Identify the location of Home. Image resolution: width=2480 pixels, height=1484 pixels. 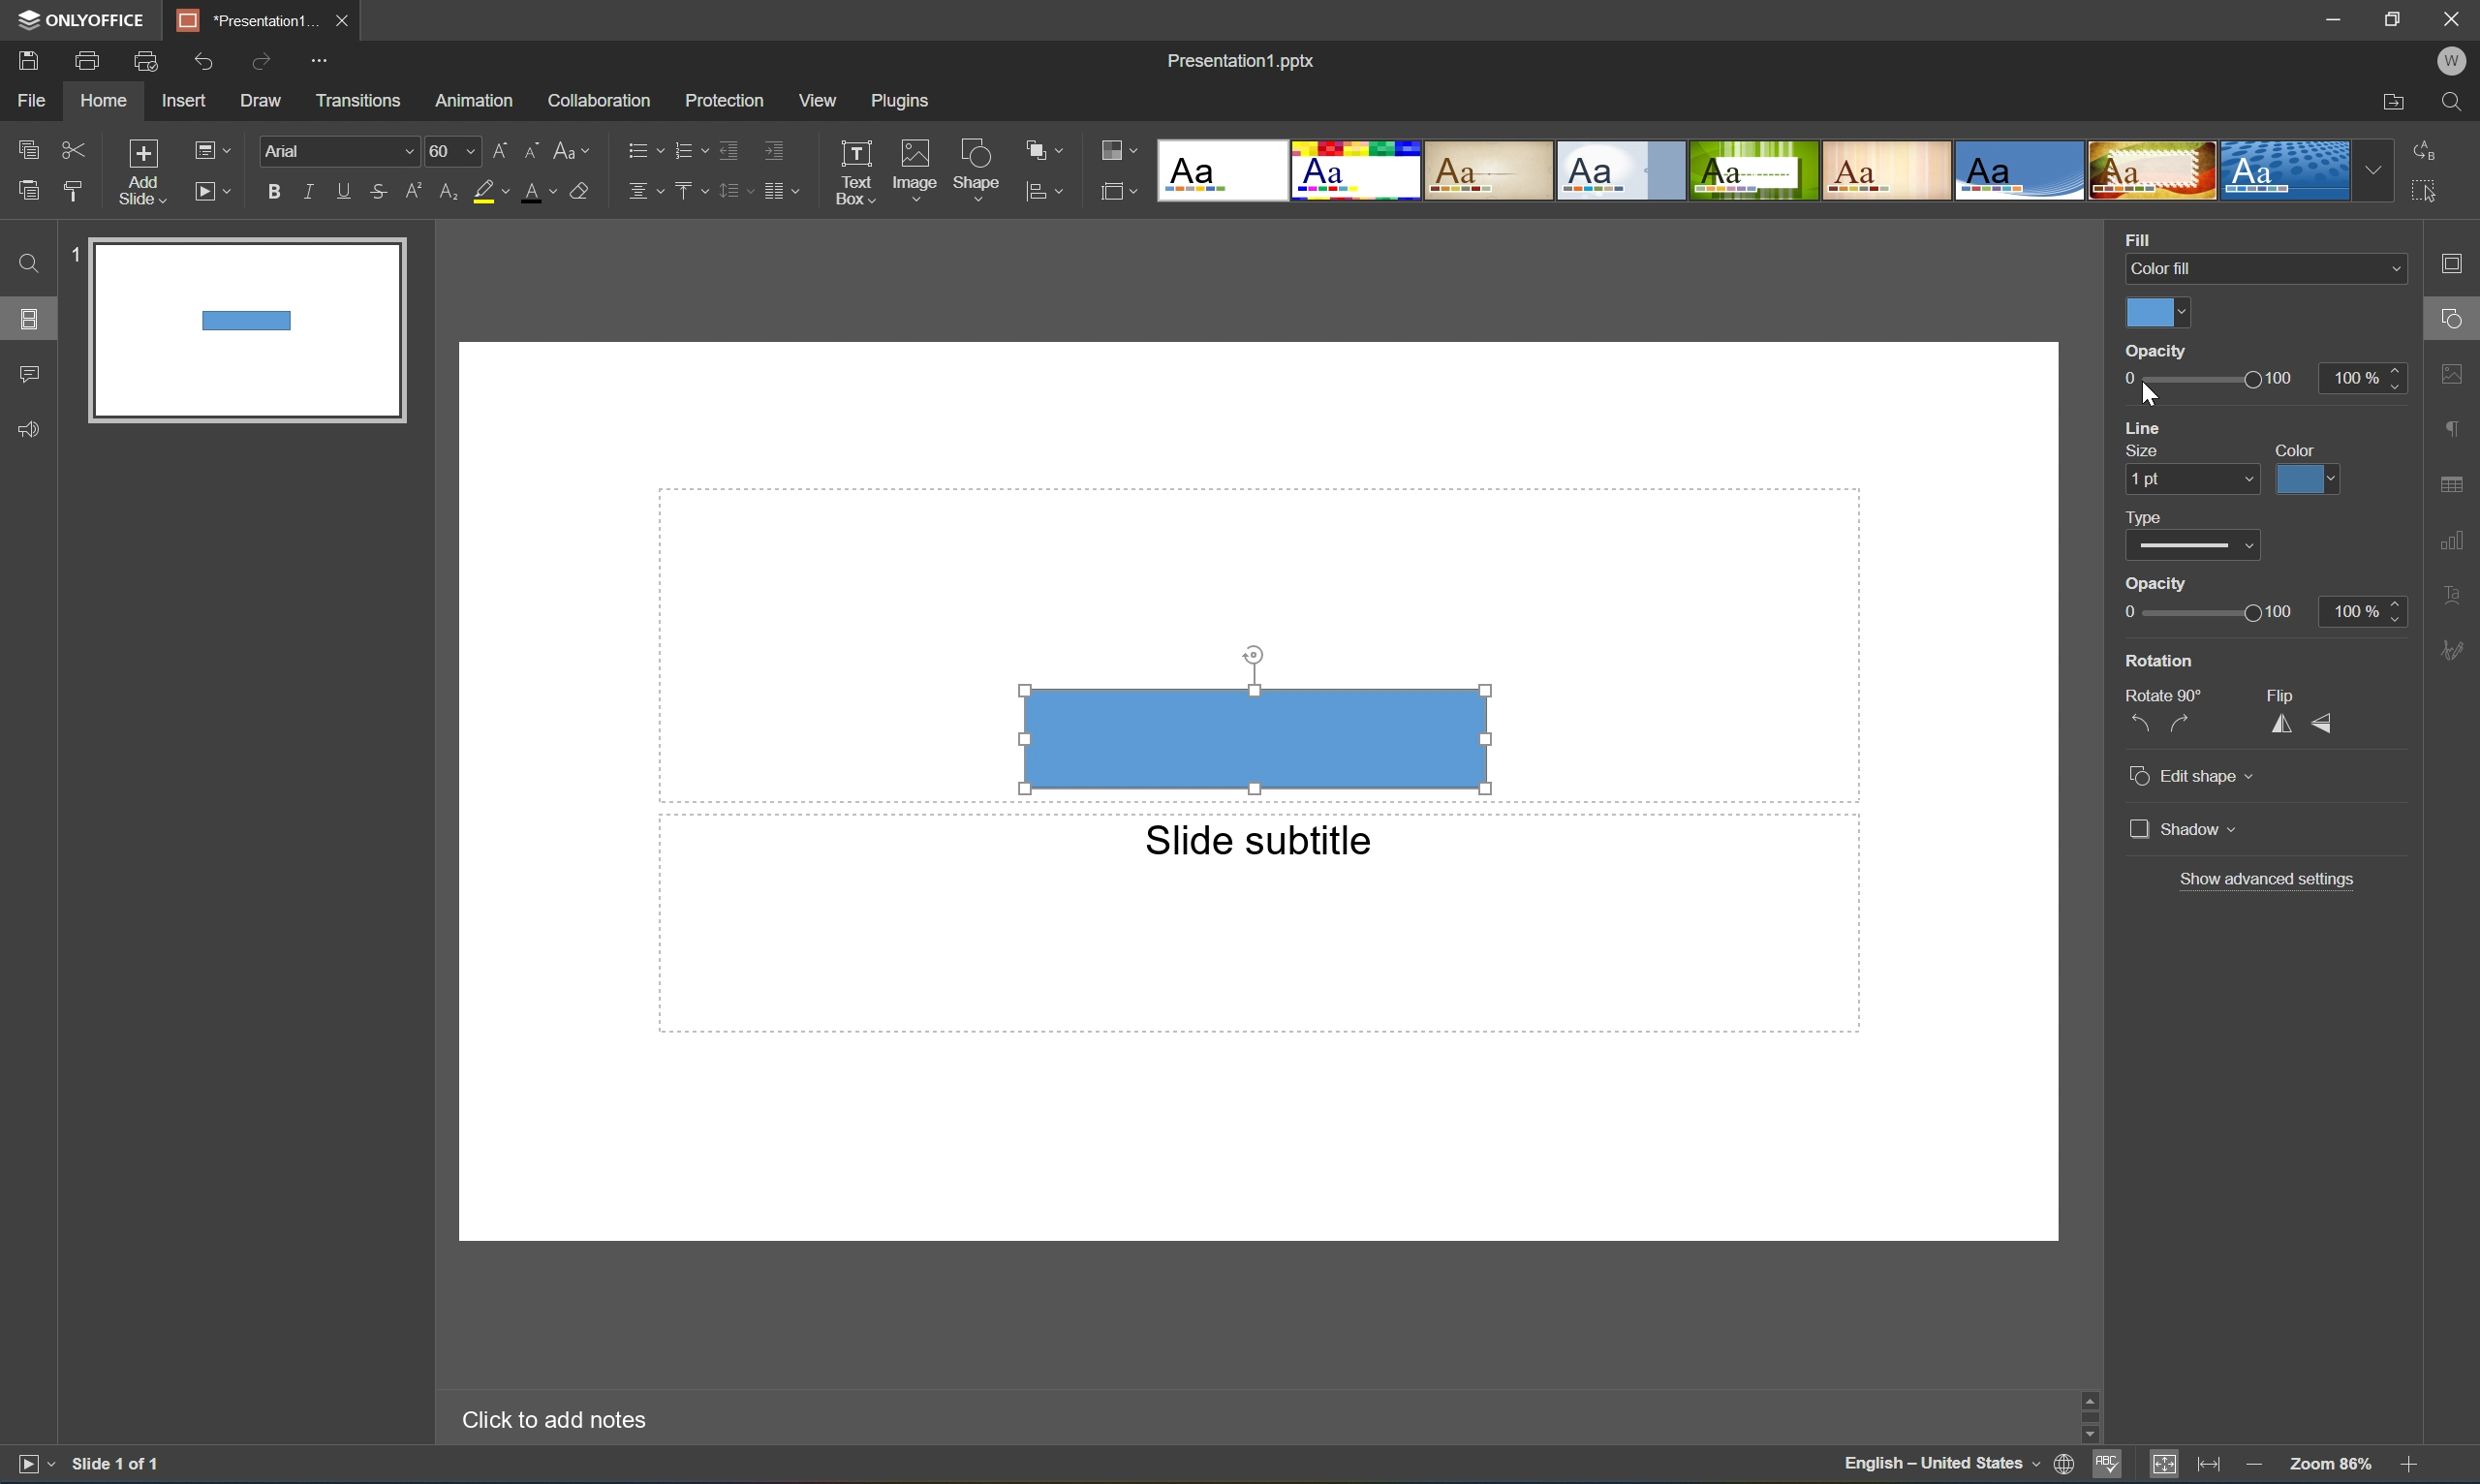
(104, 102).